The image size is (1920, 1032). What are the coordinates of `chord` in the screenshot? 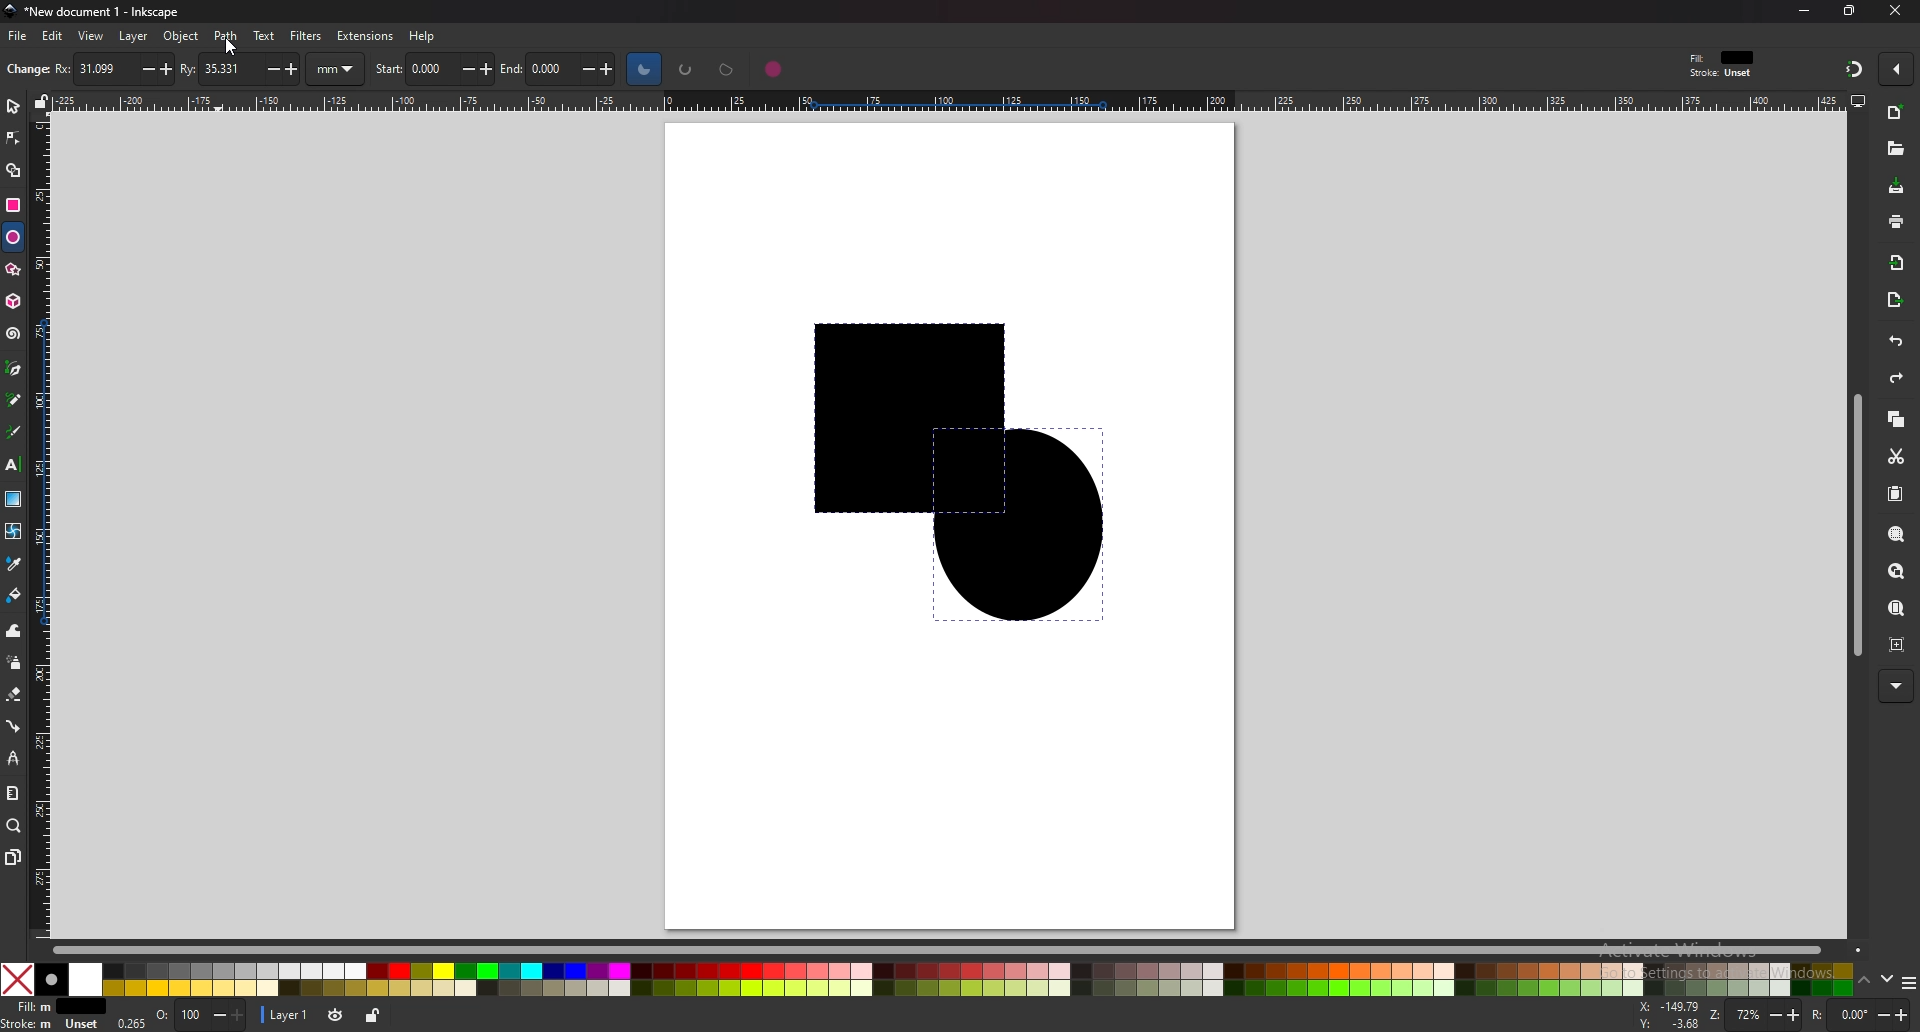 It's located at (727, 69).